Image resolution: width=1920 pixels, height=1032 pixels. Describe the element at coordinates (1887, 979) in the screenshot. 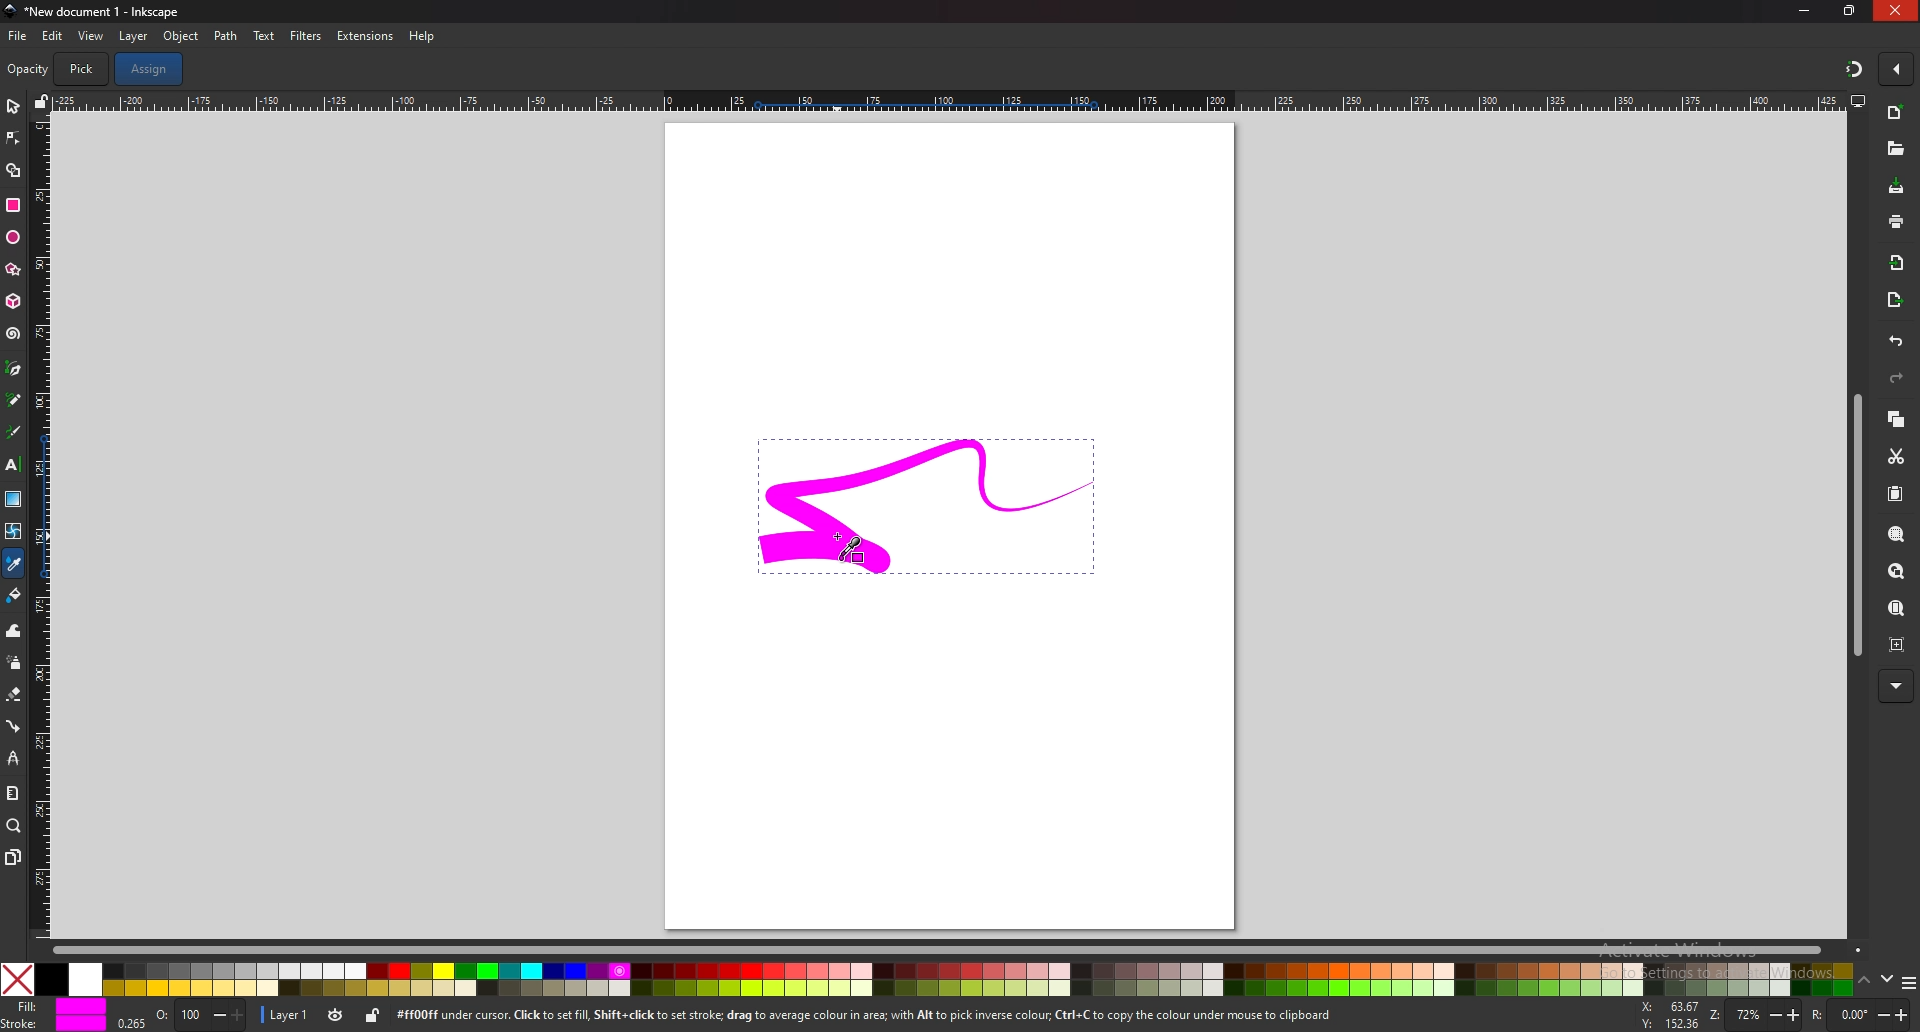

I see `down` at that location.